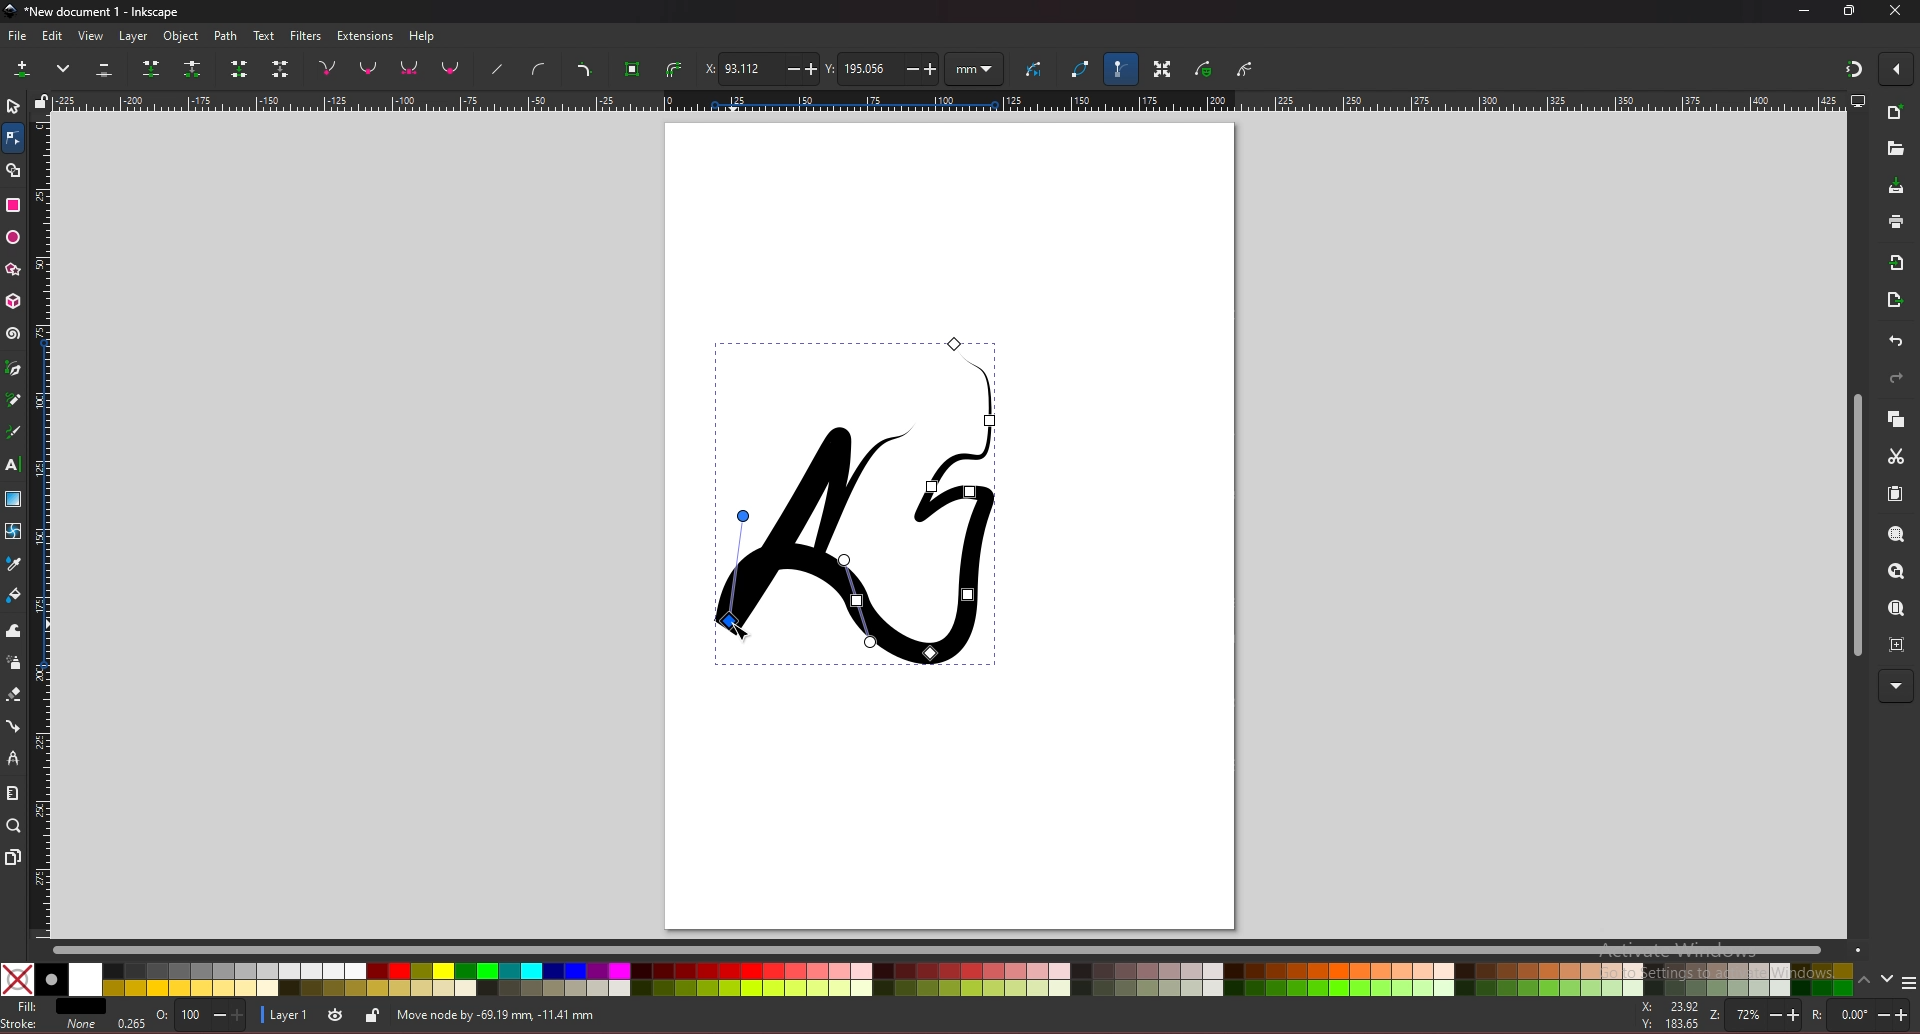 This screenshot has height=1034, width=1920. I want to click on vertical scale, so click(42, 524).